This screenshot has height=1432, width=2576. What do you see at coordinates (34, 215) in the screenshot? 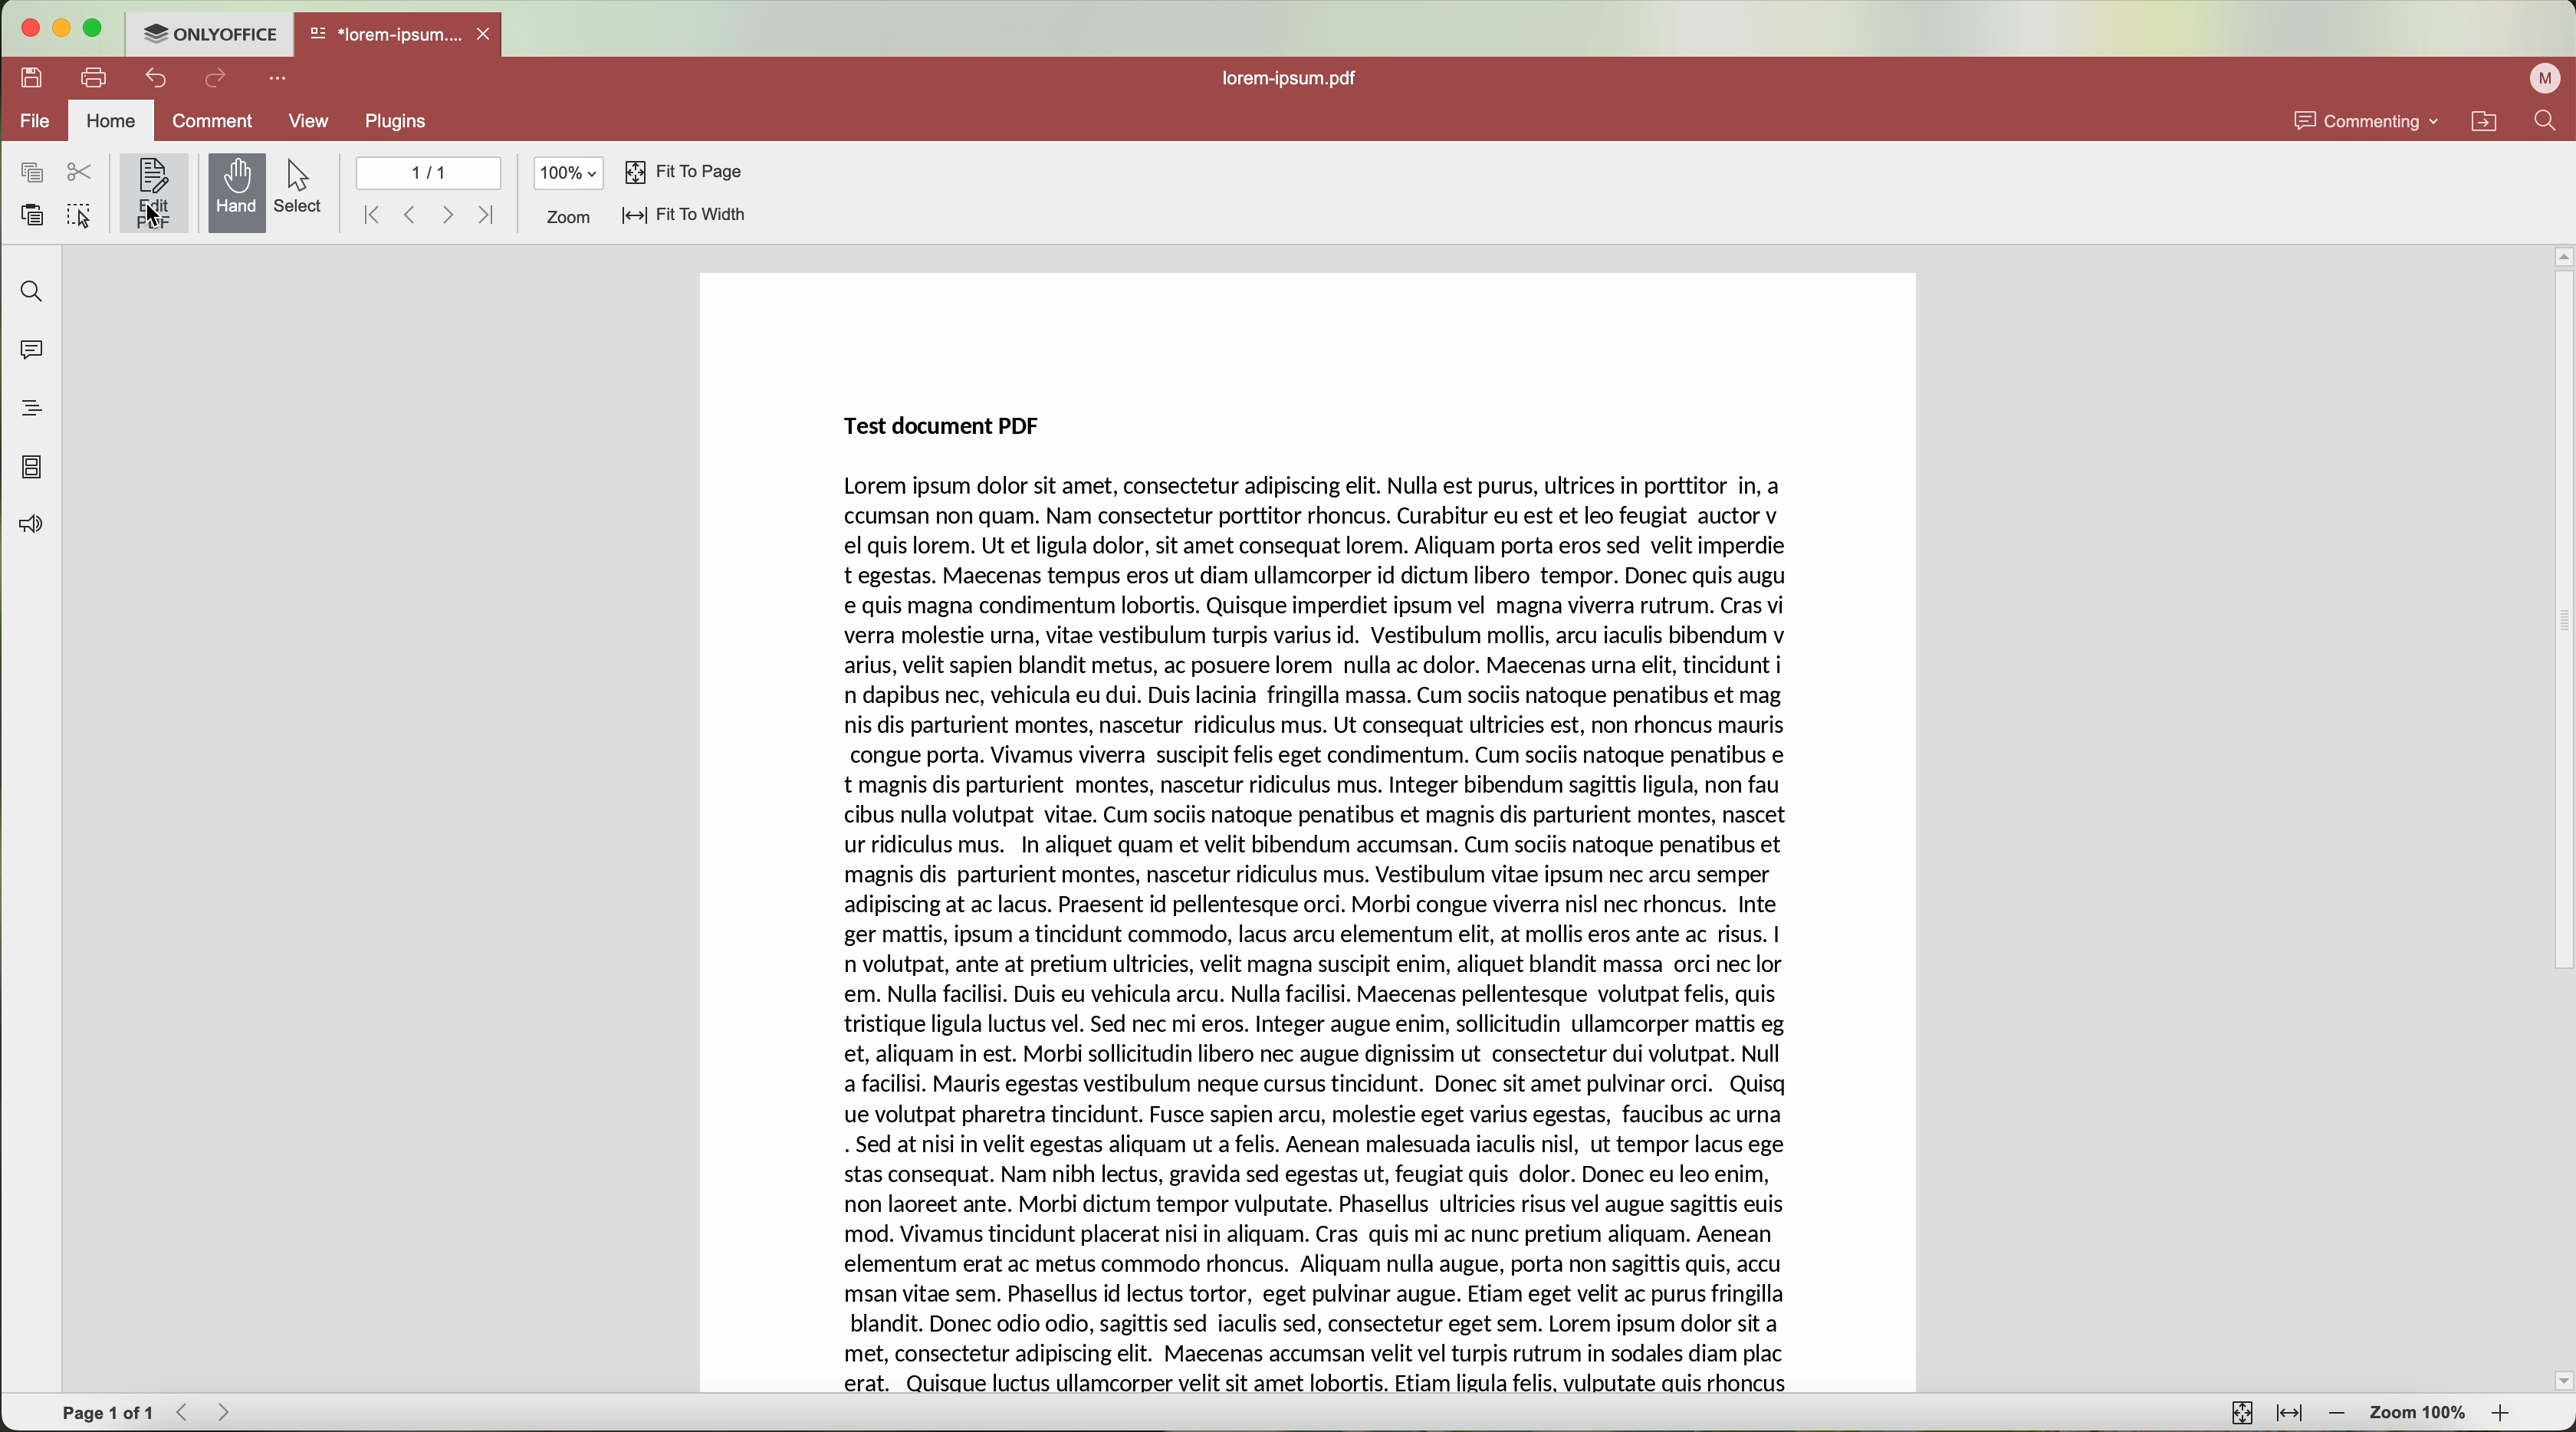
I see `paste` at bounding box center [34, 215].